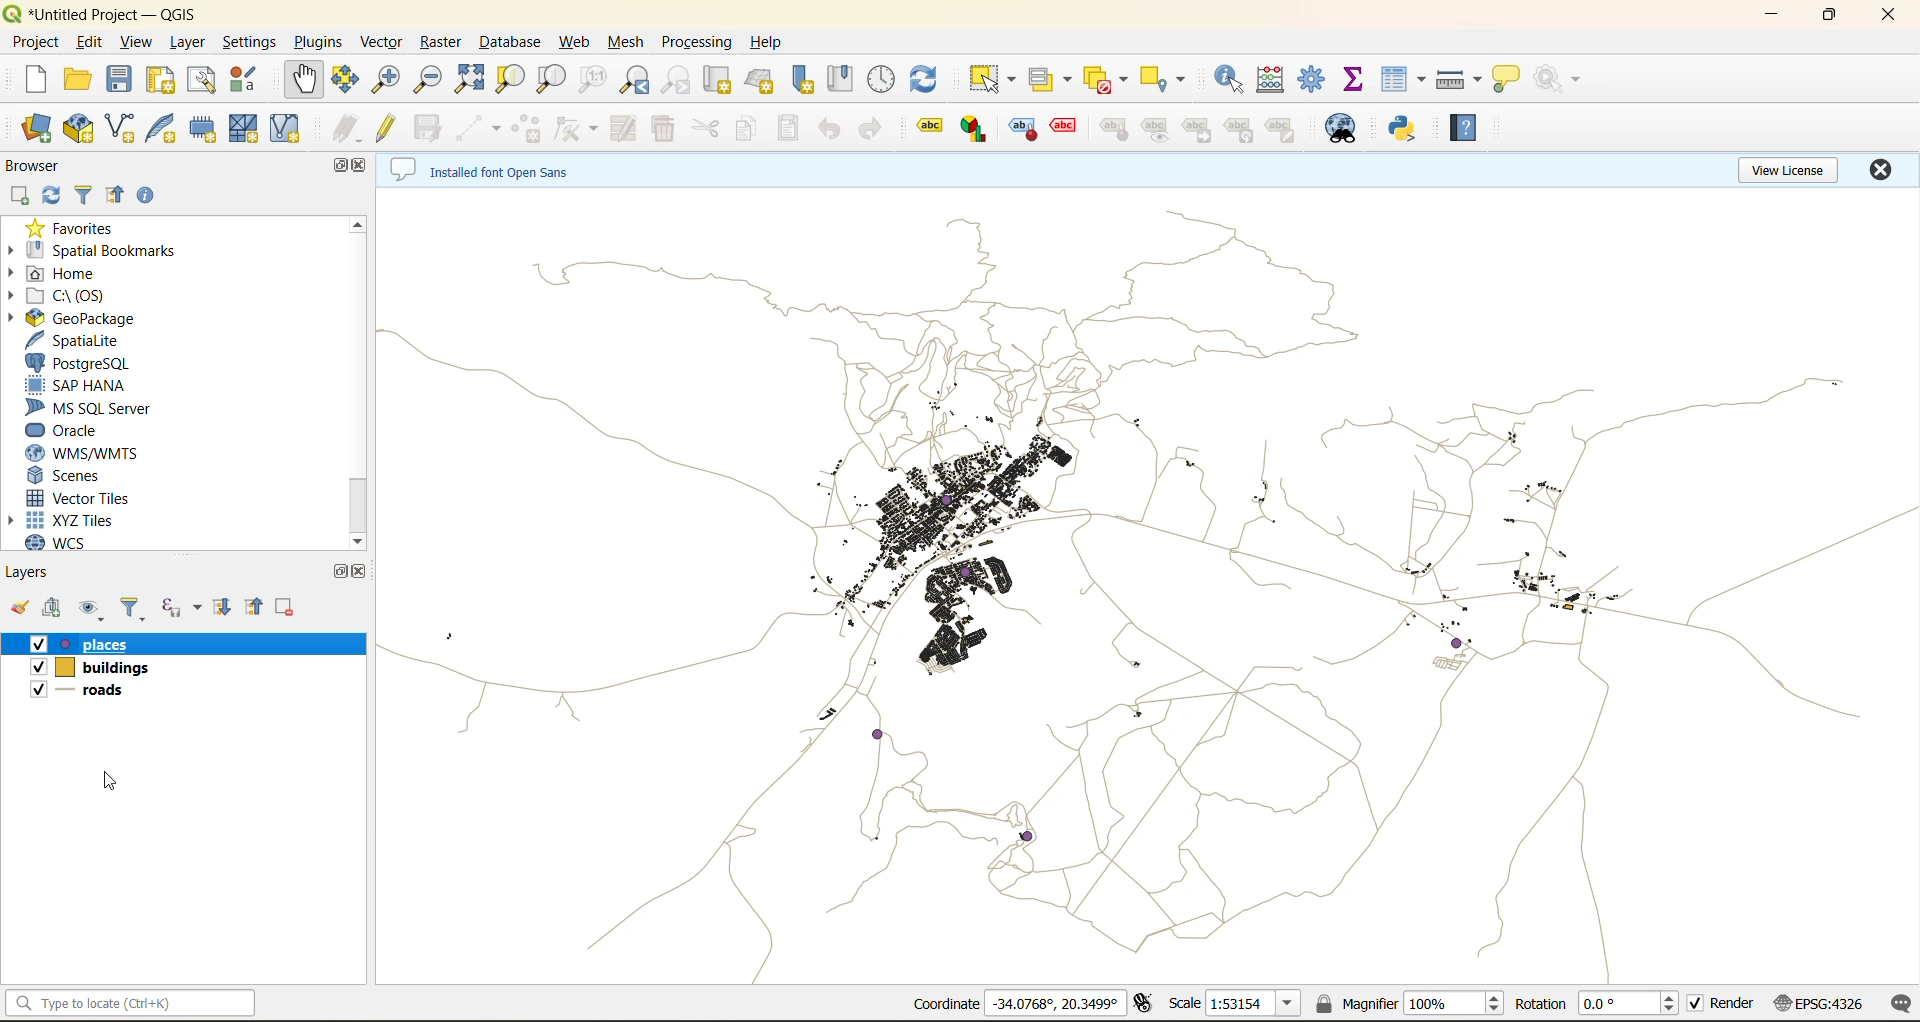 This screenshot has width=1920, height=1022. I want to click on minimize, so click(1771, 14).